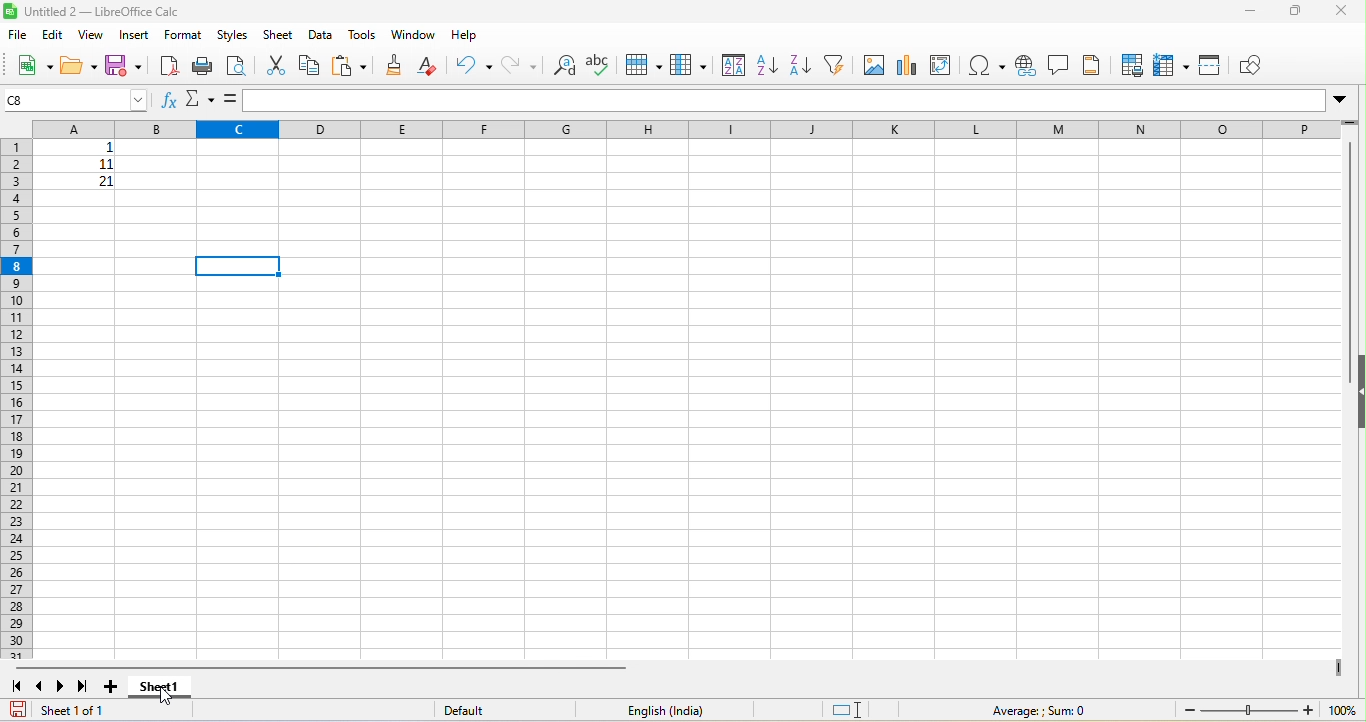 The width and height of the screenshot is (1366, 722). Describe the element at coordinates (13, 398) in the screenshot. I see `row numbers` at that location.